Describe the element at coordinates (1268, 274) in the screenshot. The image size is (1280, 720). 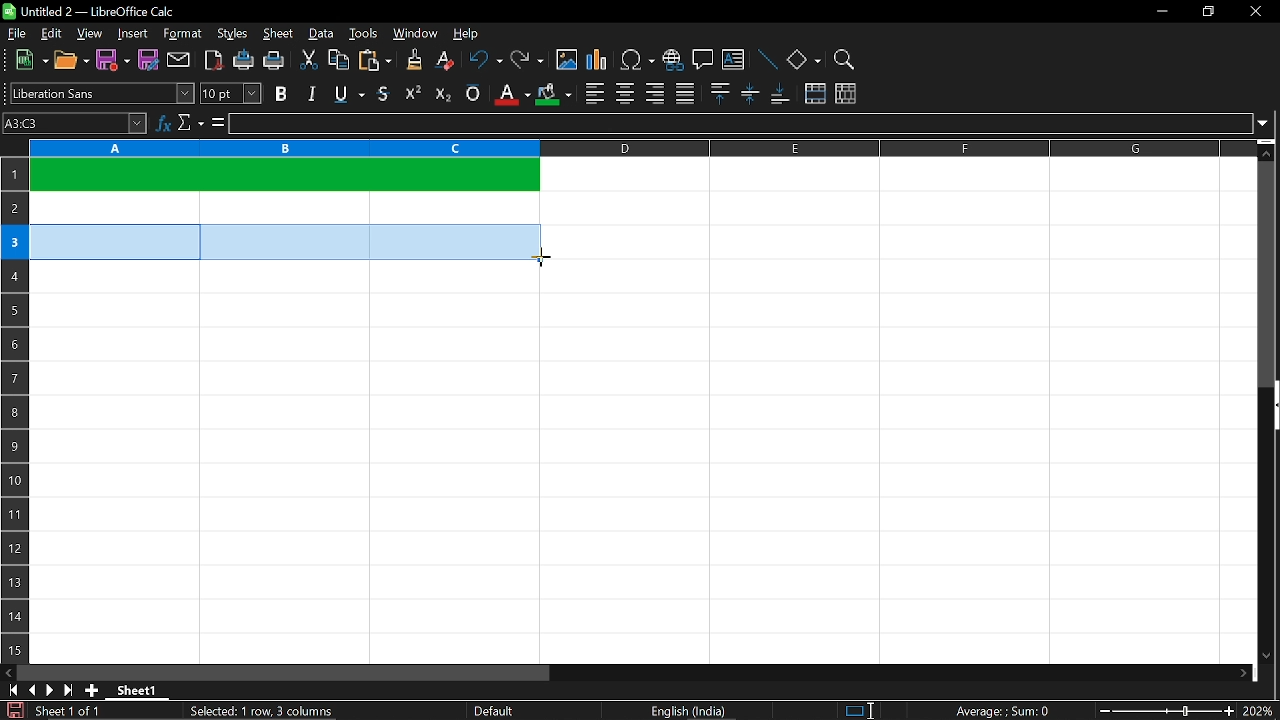
I see `vertical scrollbar` at that location.